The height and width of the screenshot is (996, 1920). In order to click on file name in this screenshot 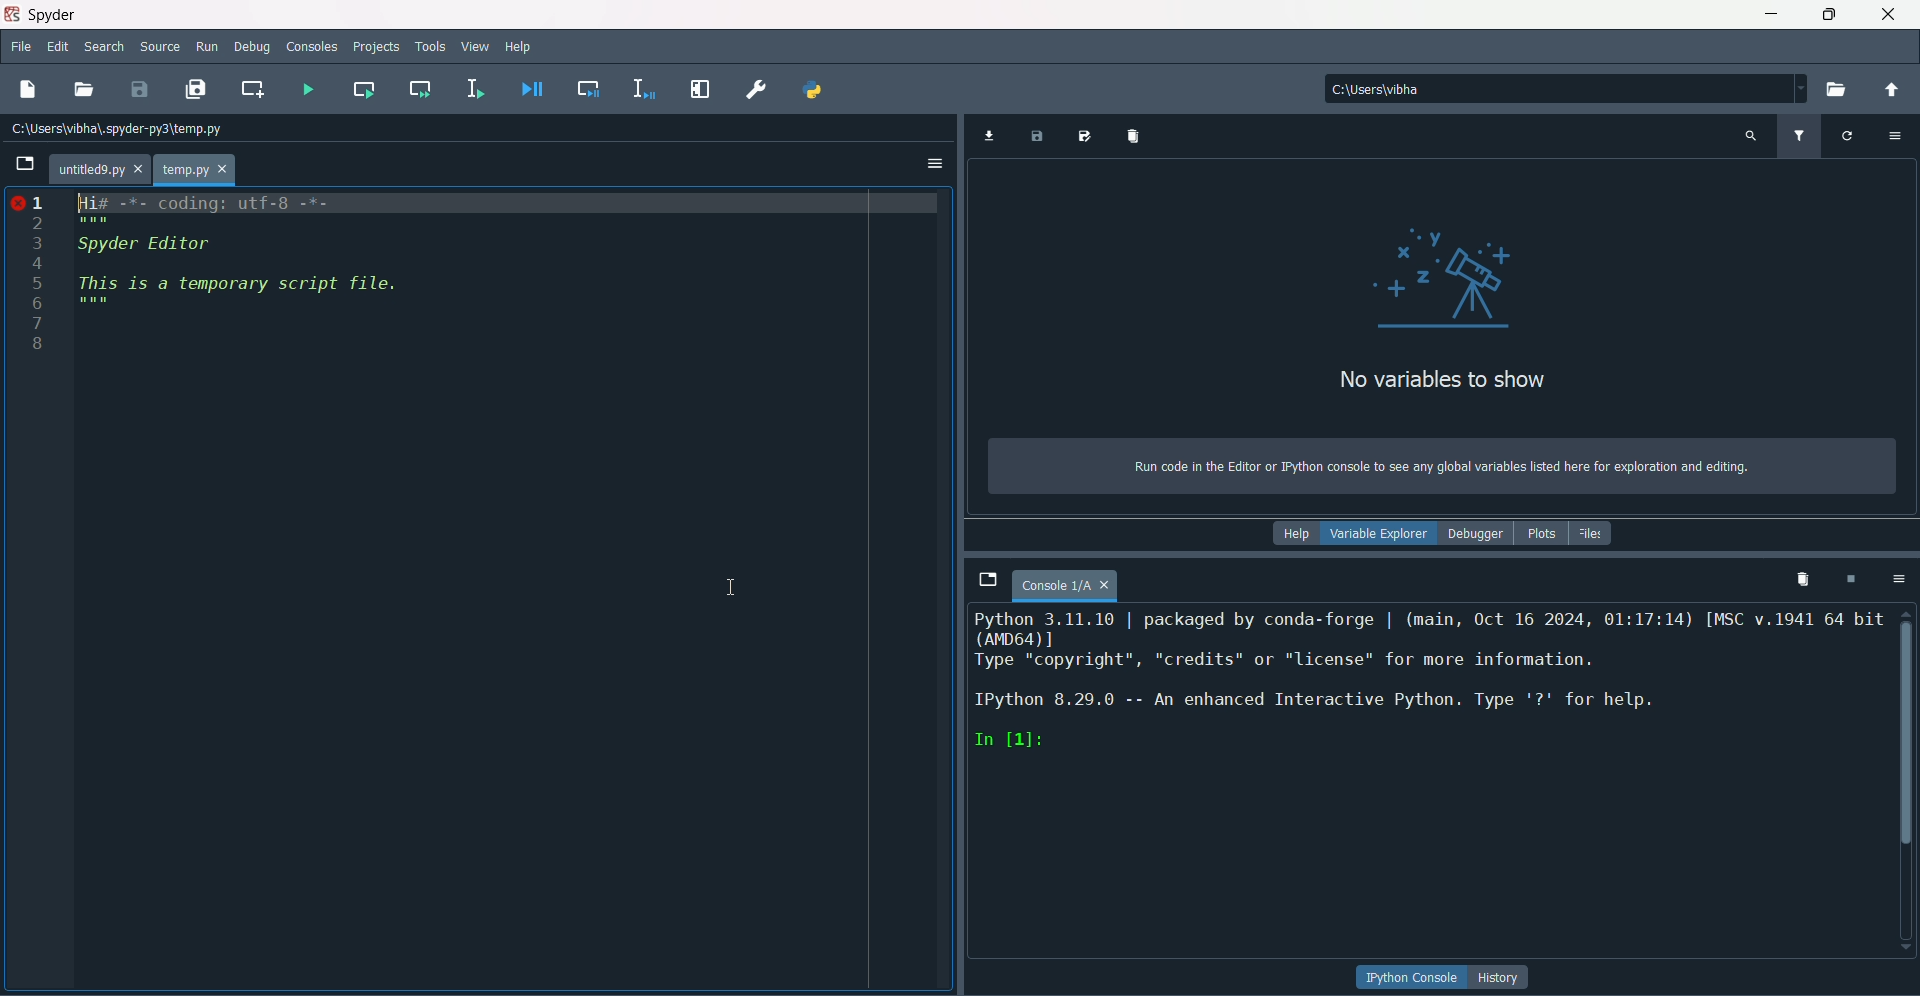, I will do `click(100, 170)`.